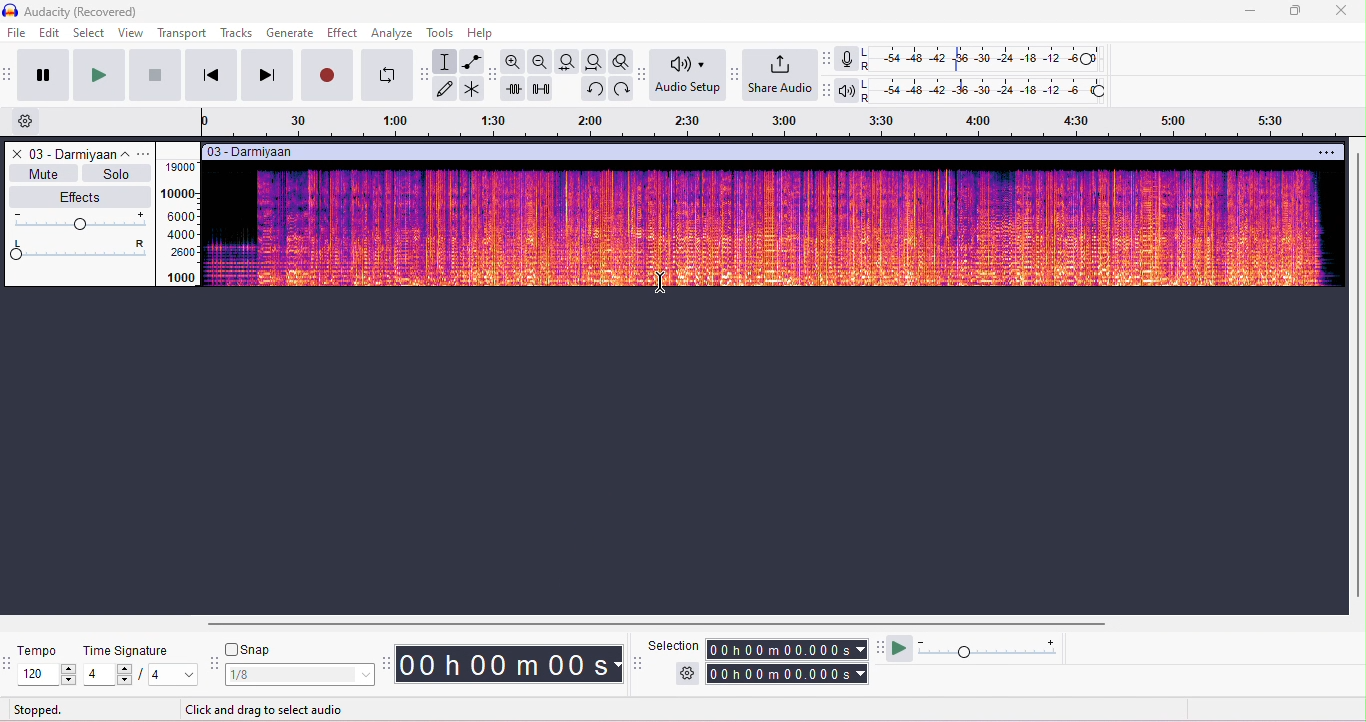  I want to click on transport, so click(182, 33).